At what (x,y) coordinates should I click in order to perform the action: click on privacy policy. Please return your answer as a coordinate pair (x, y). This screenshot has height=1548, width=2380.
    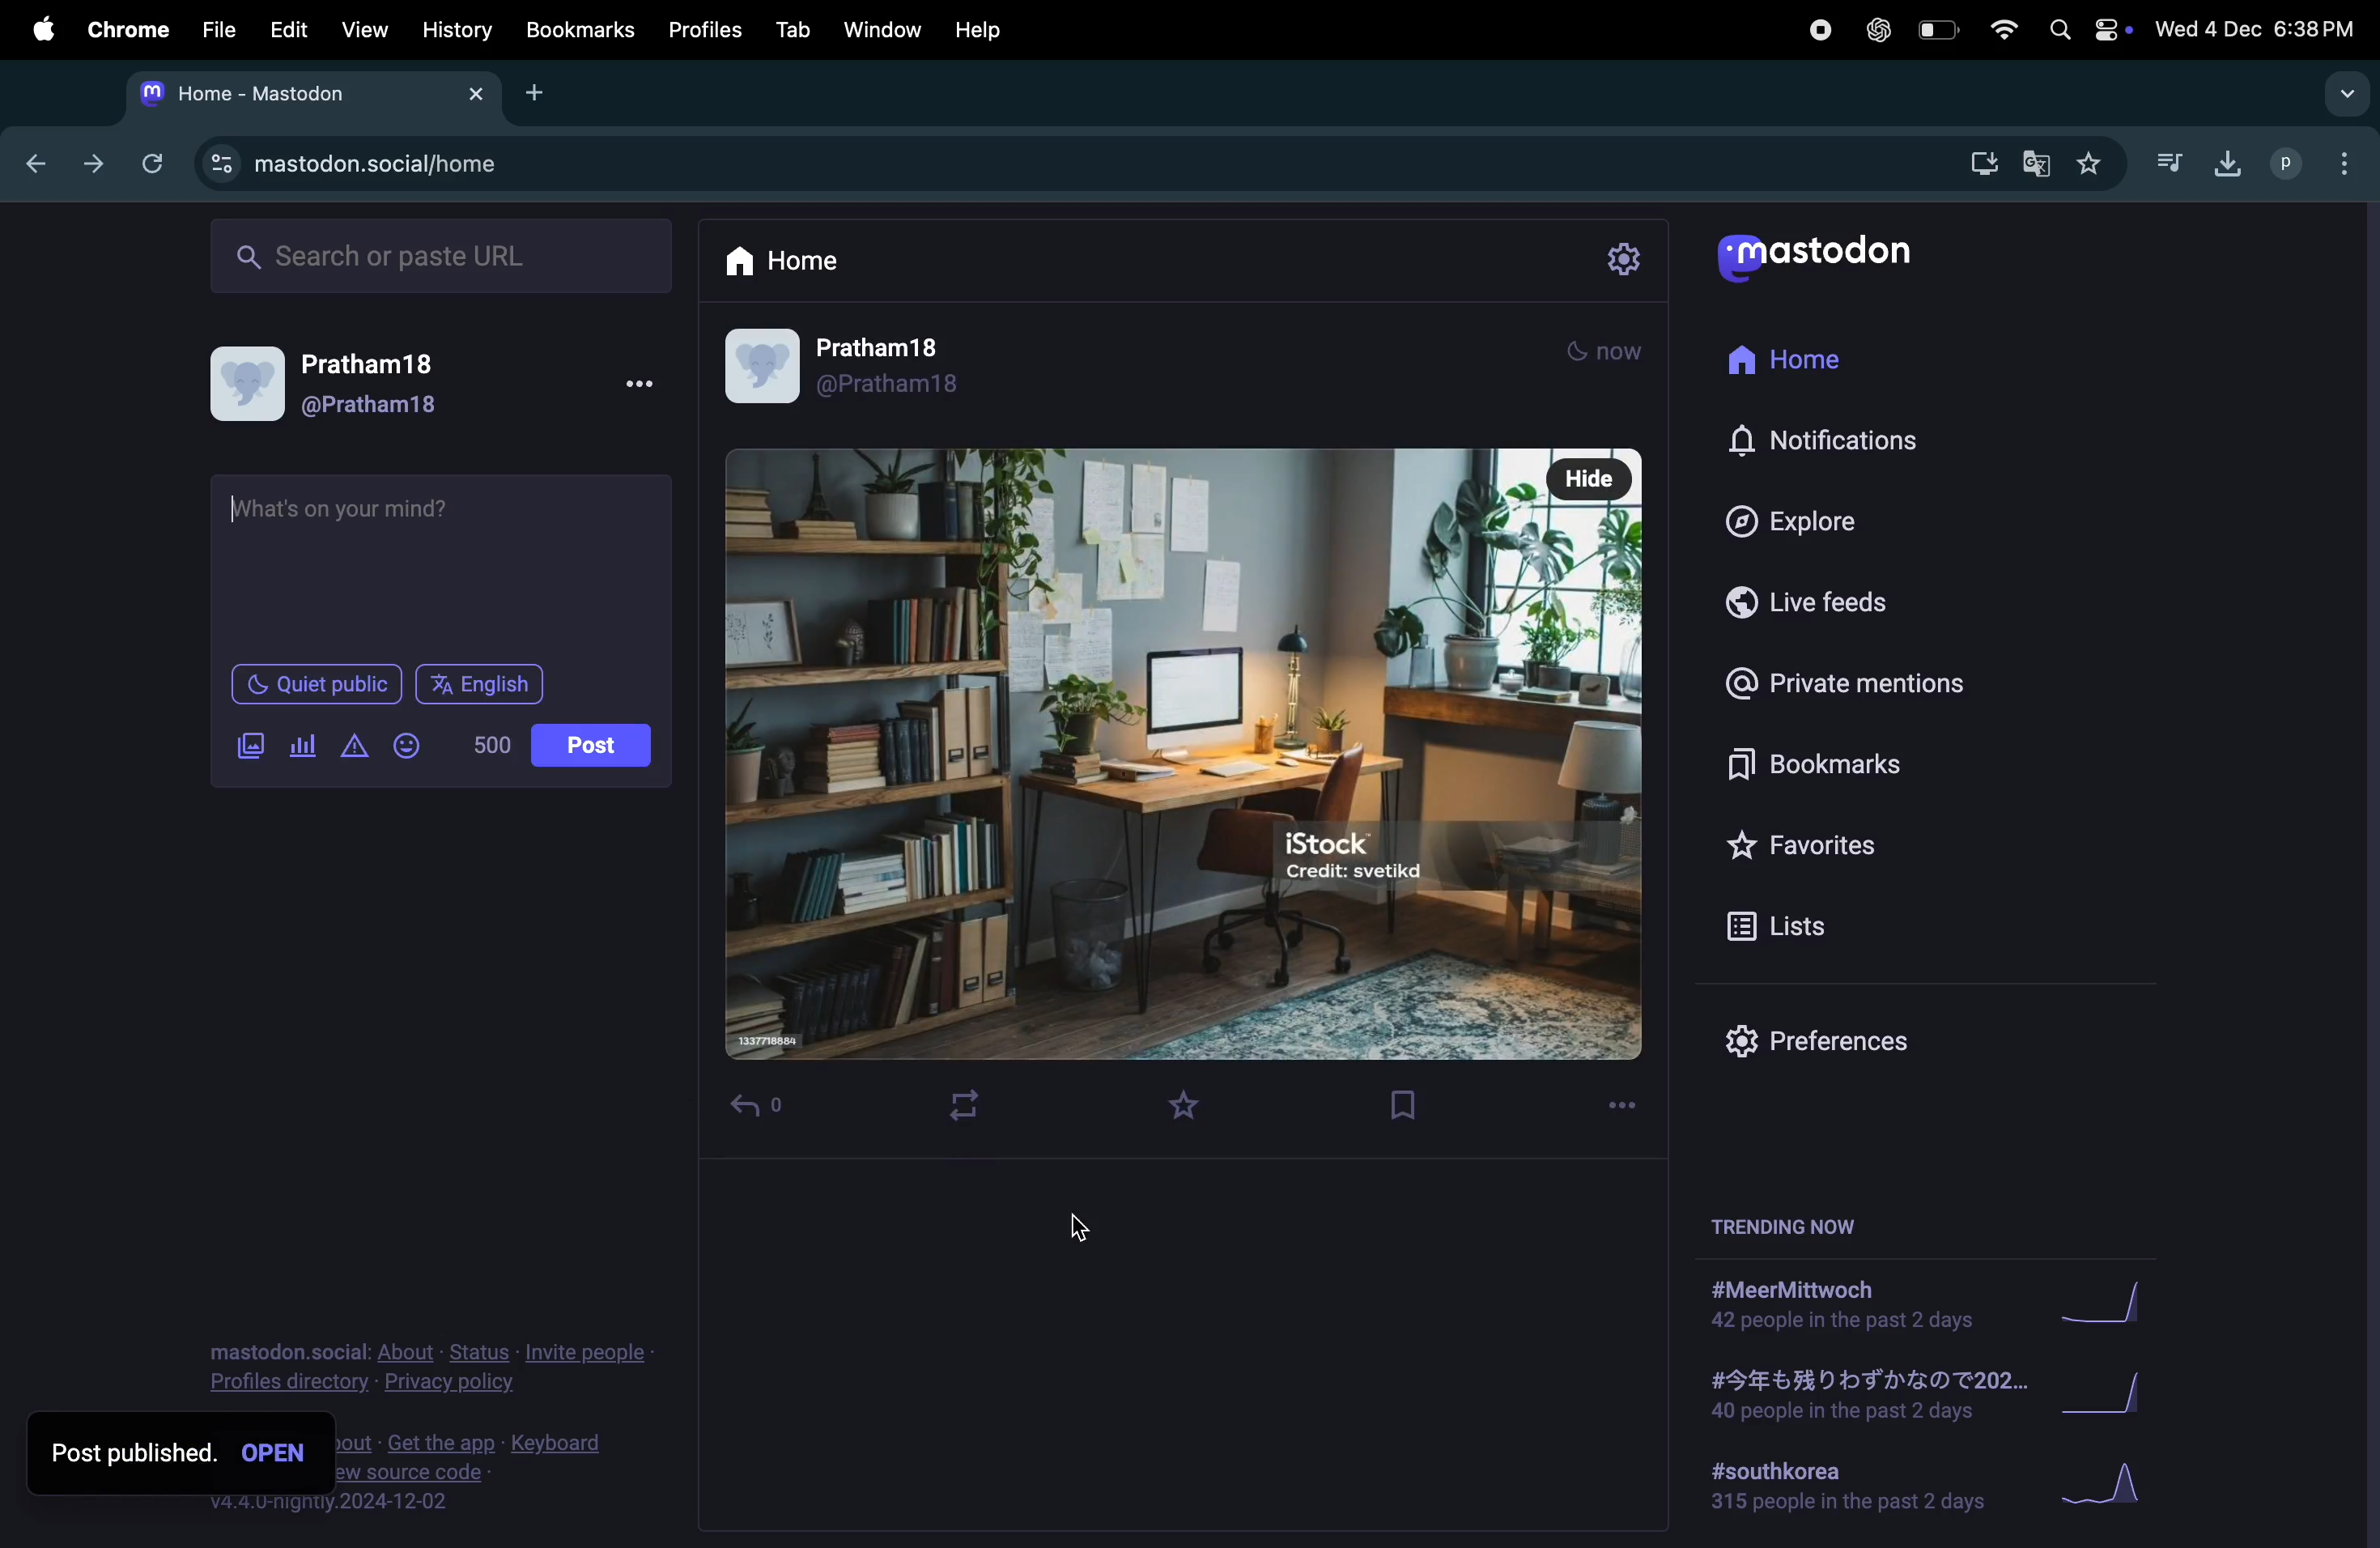
    Looking at the image, I should click on (426, 1361).